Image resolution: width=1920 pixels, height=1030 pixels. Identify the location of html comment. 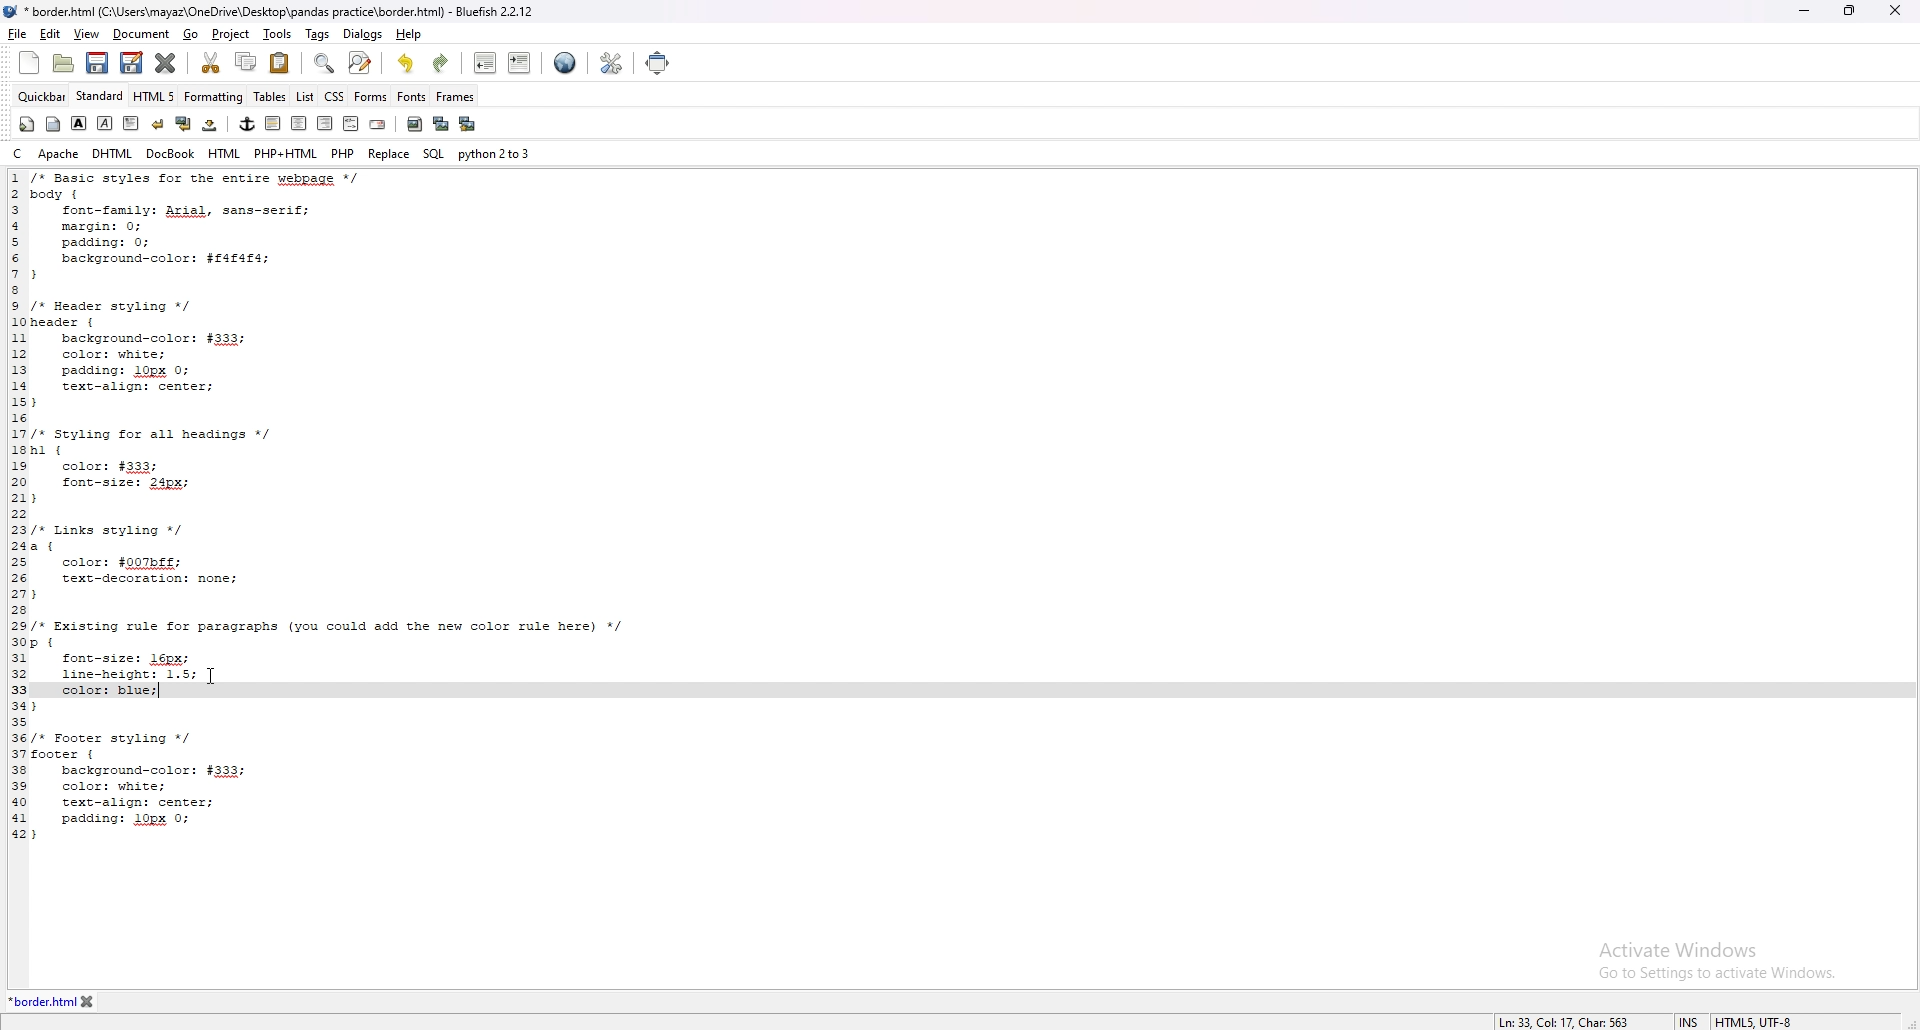
(352, 123).